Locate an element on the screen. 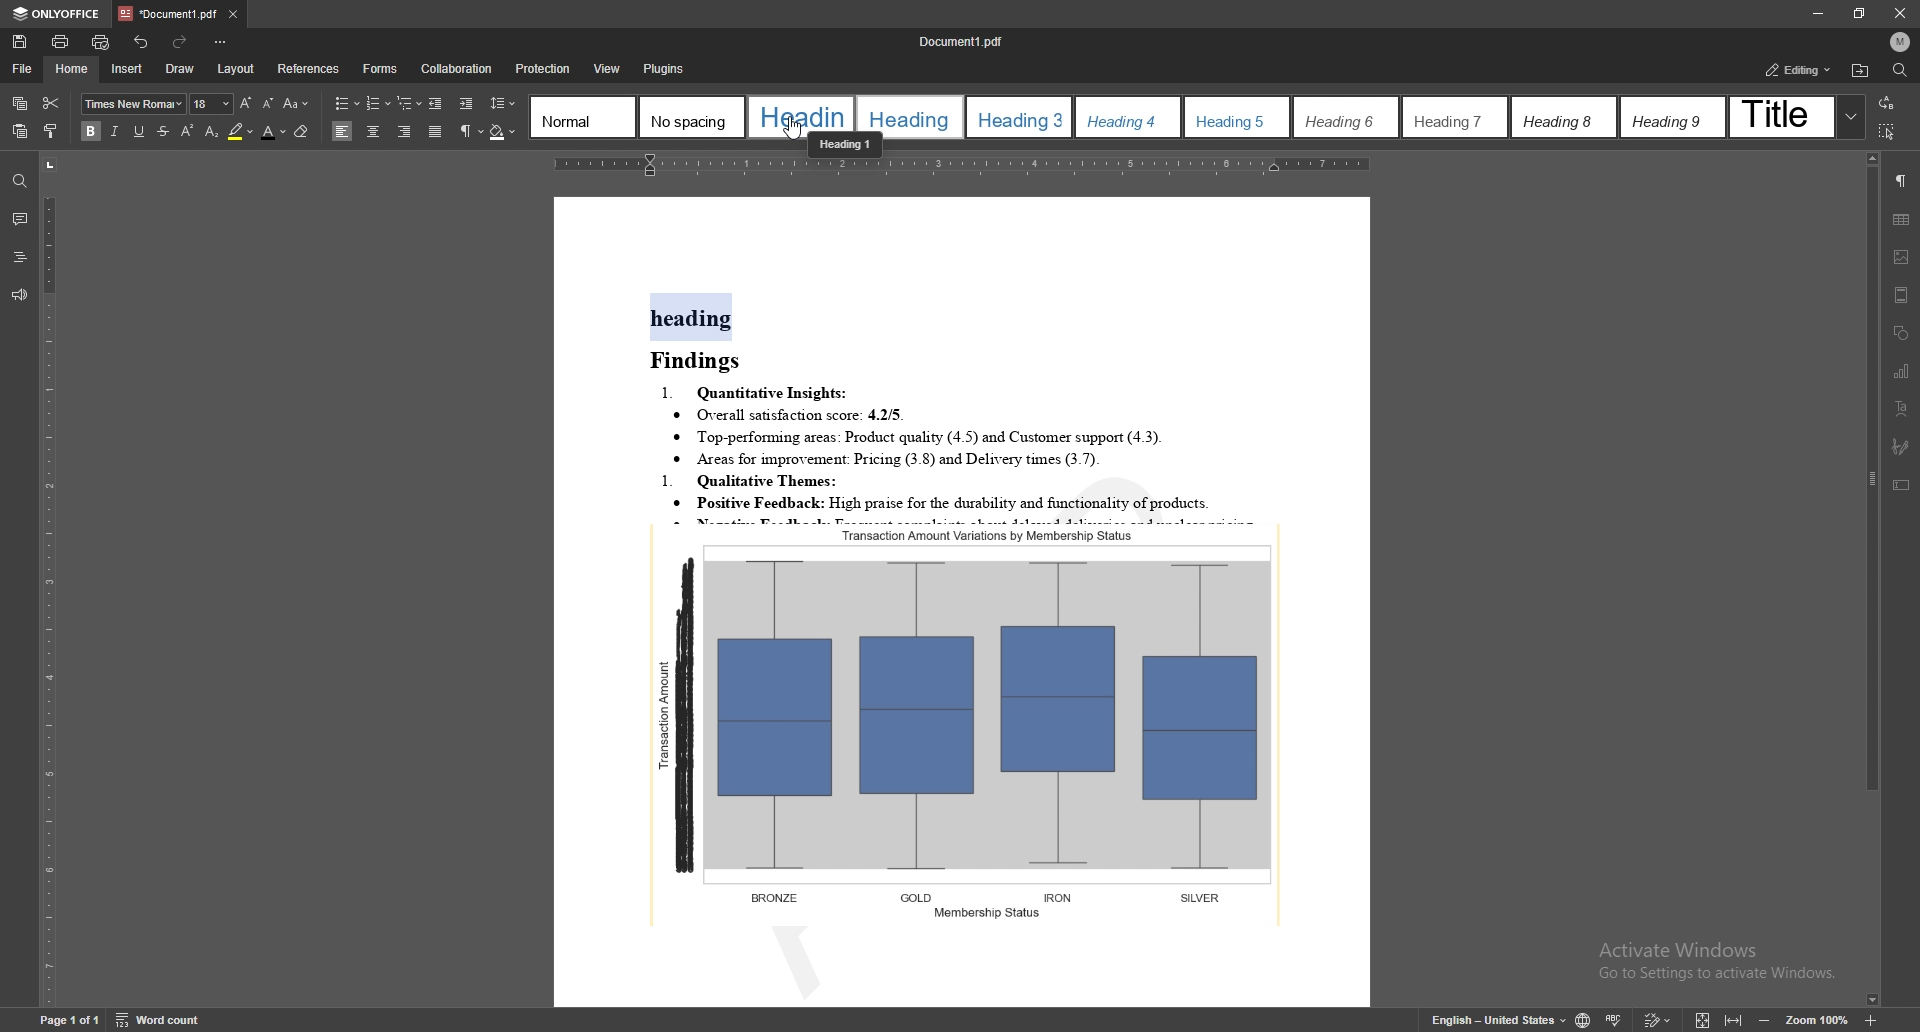 This screenshot has width=1920, height=1032. superscript is located at coordinates (188, 130).